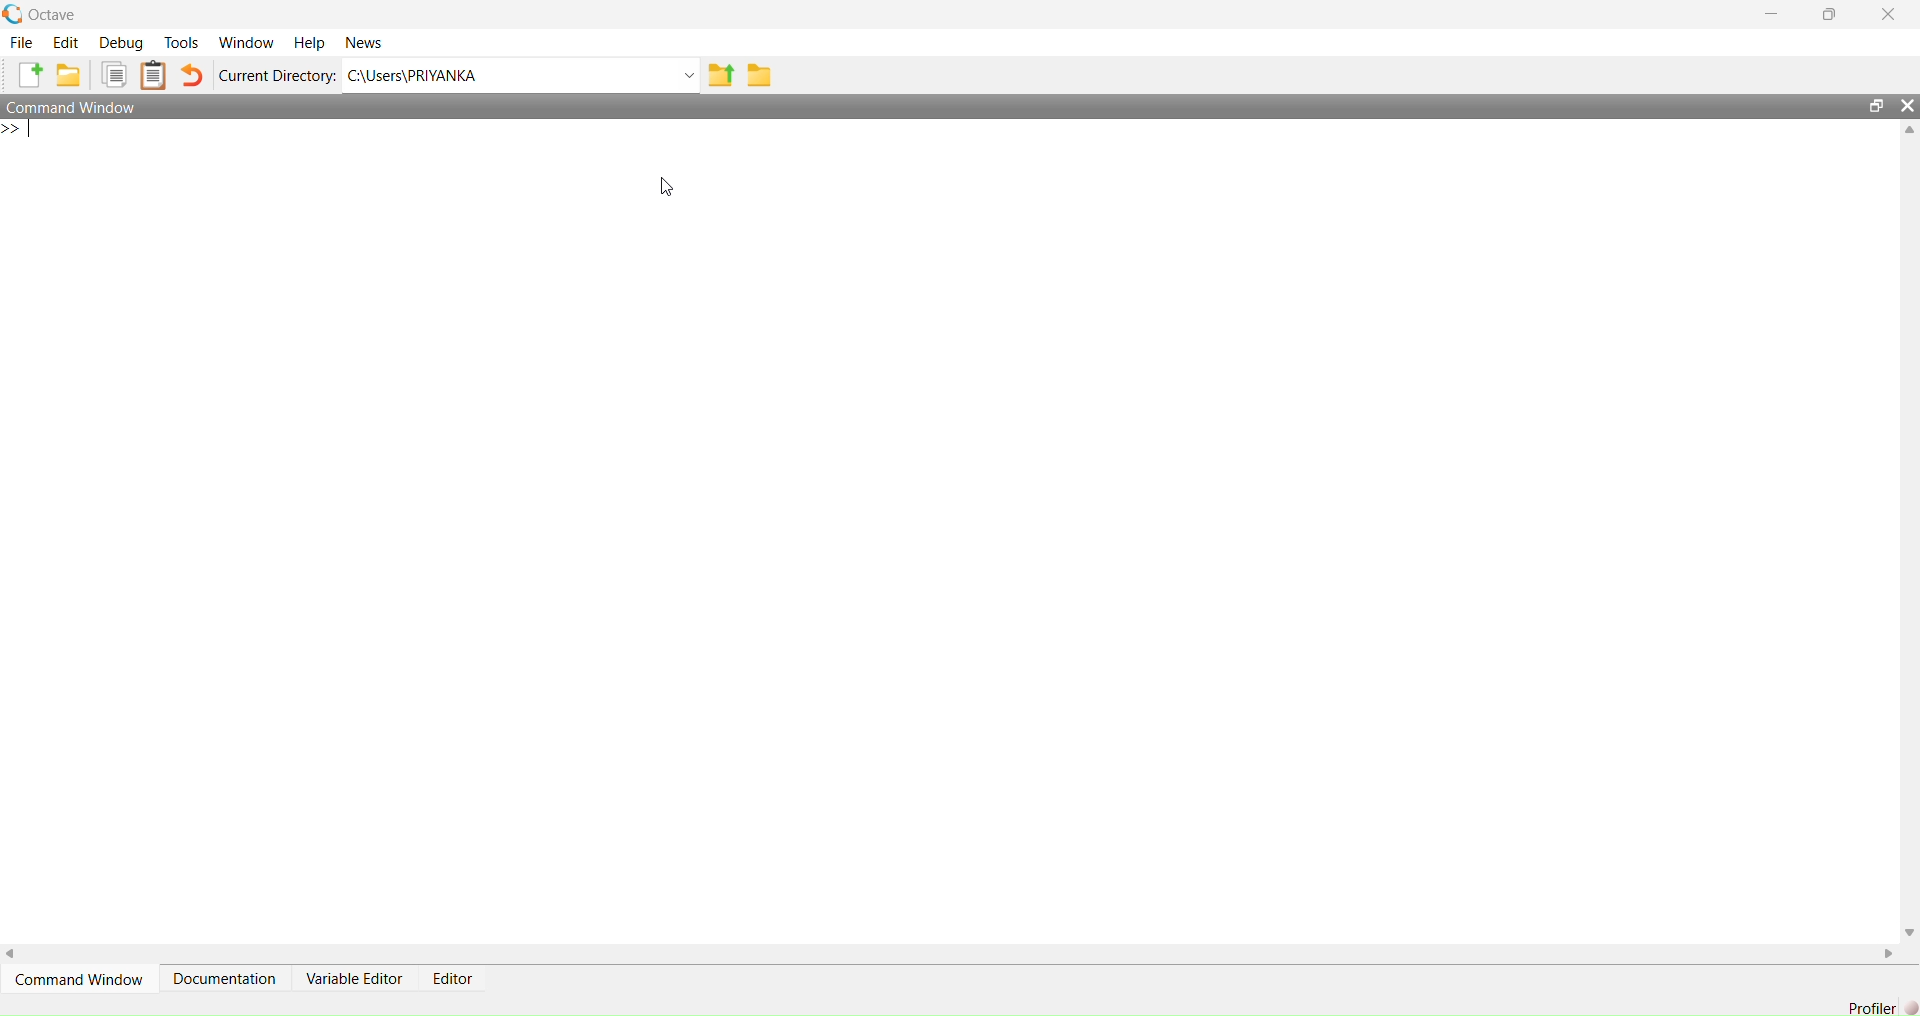 This screenshot has height=1016, width=1920. What do you see at coordinates (1886, 14) in the screenshot?
I see `Close` at bounding box center [1886, 14].